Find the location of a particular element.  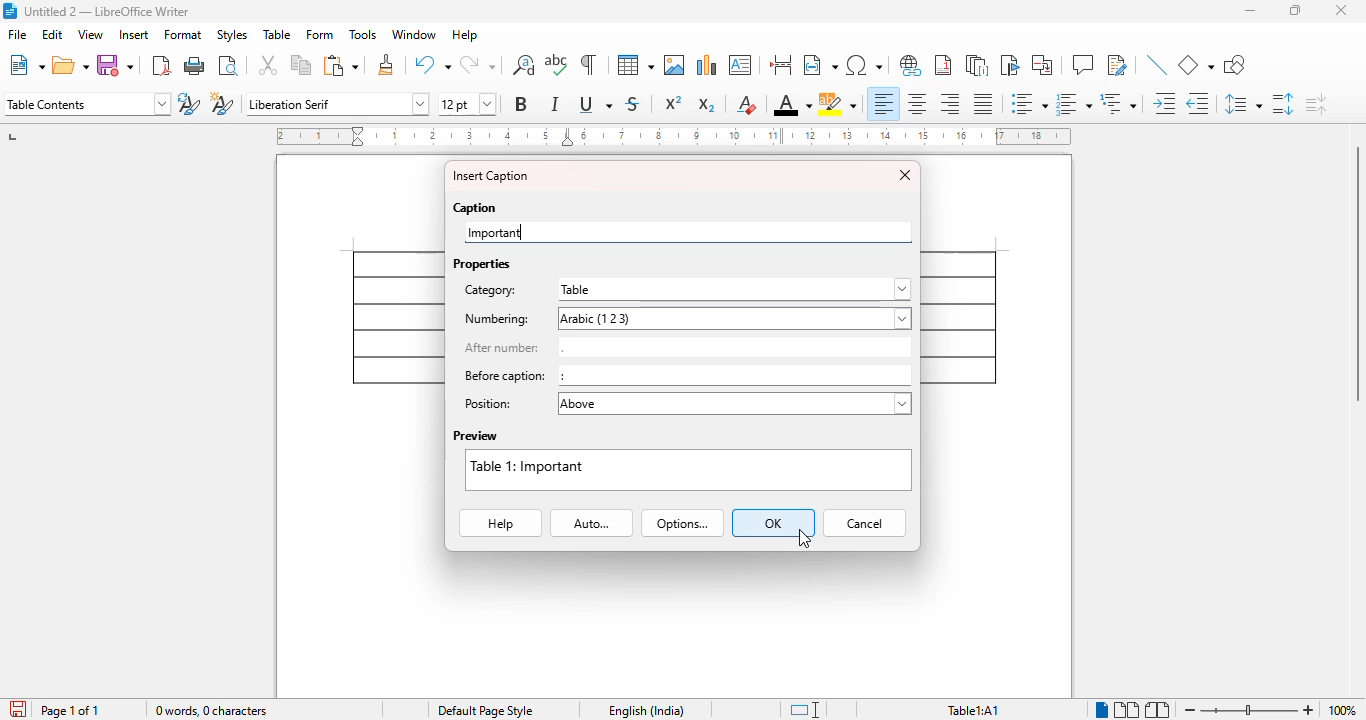

toggle unordered list is located at coordinates (1030, 103).